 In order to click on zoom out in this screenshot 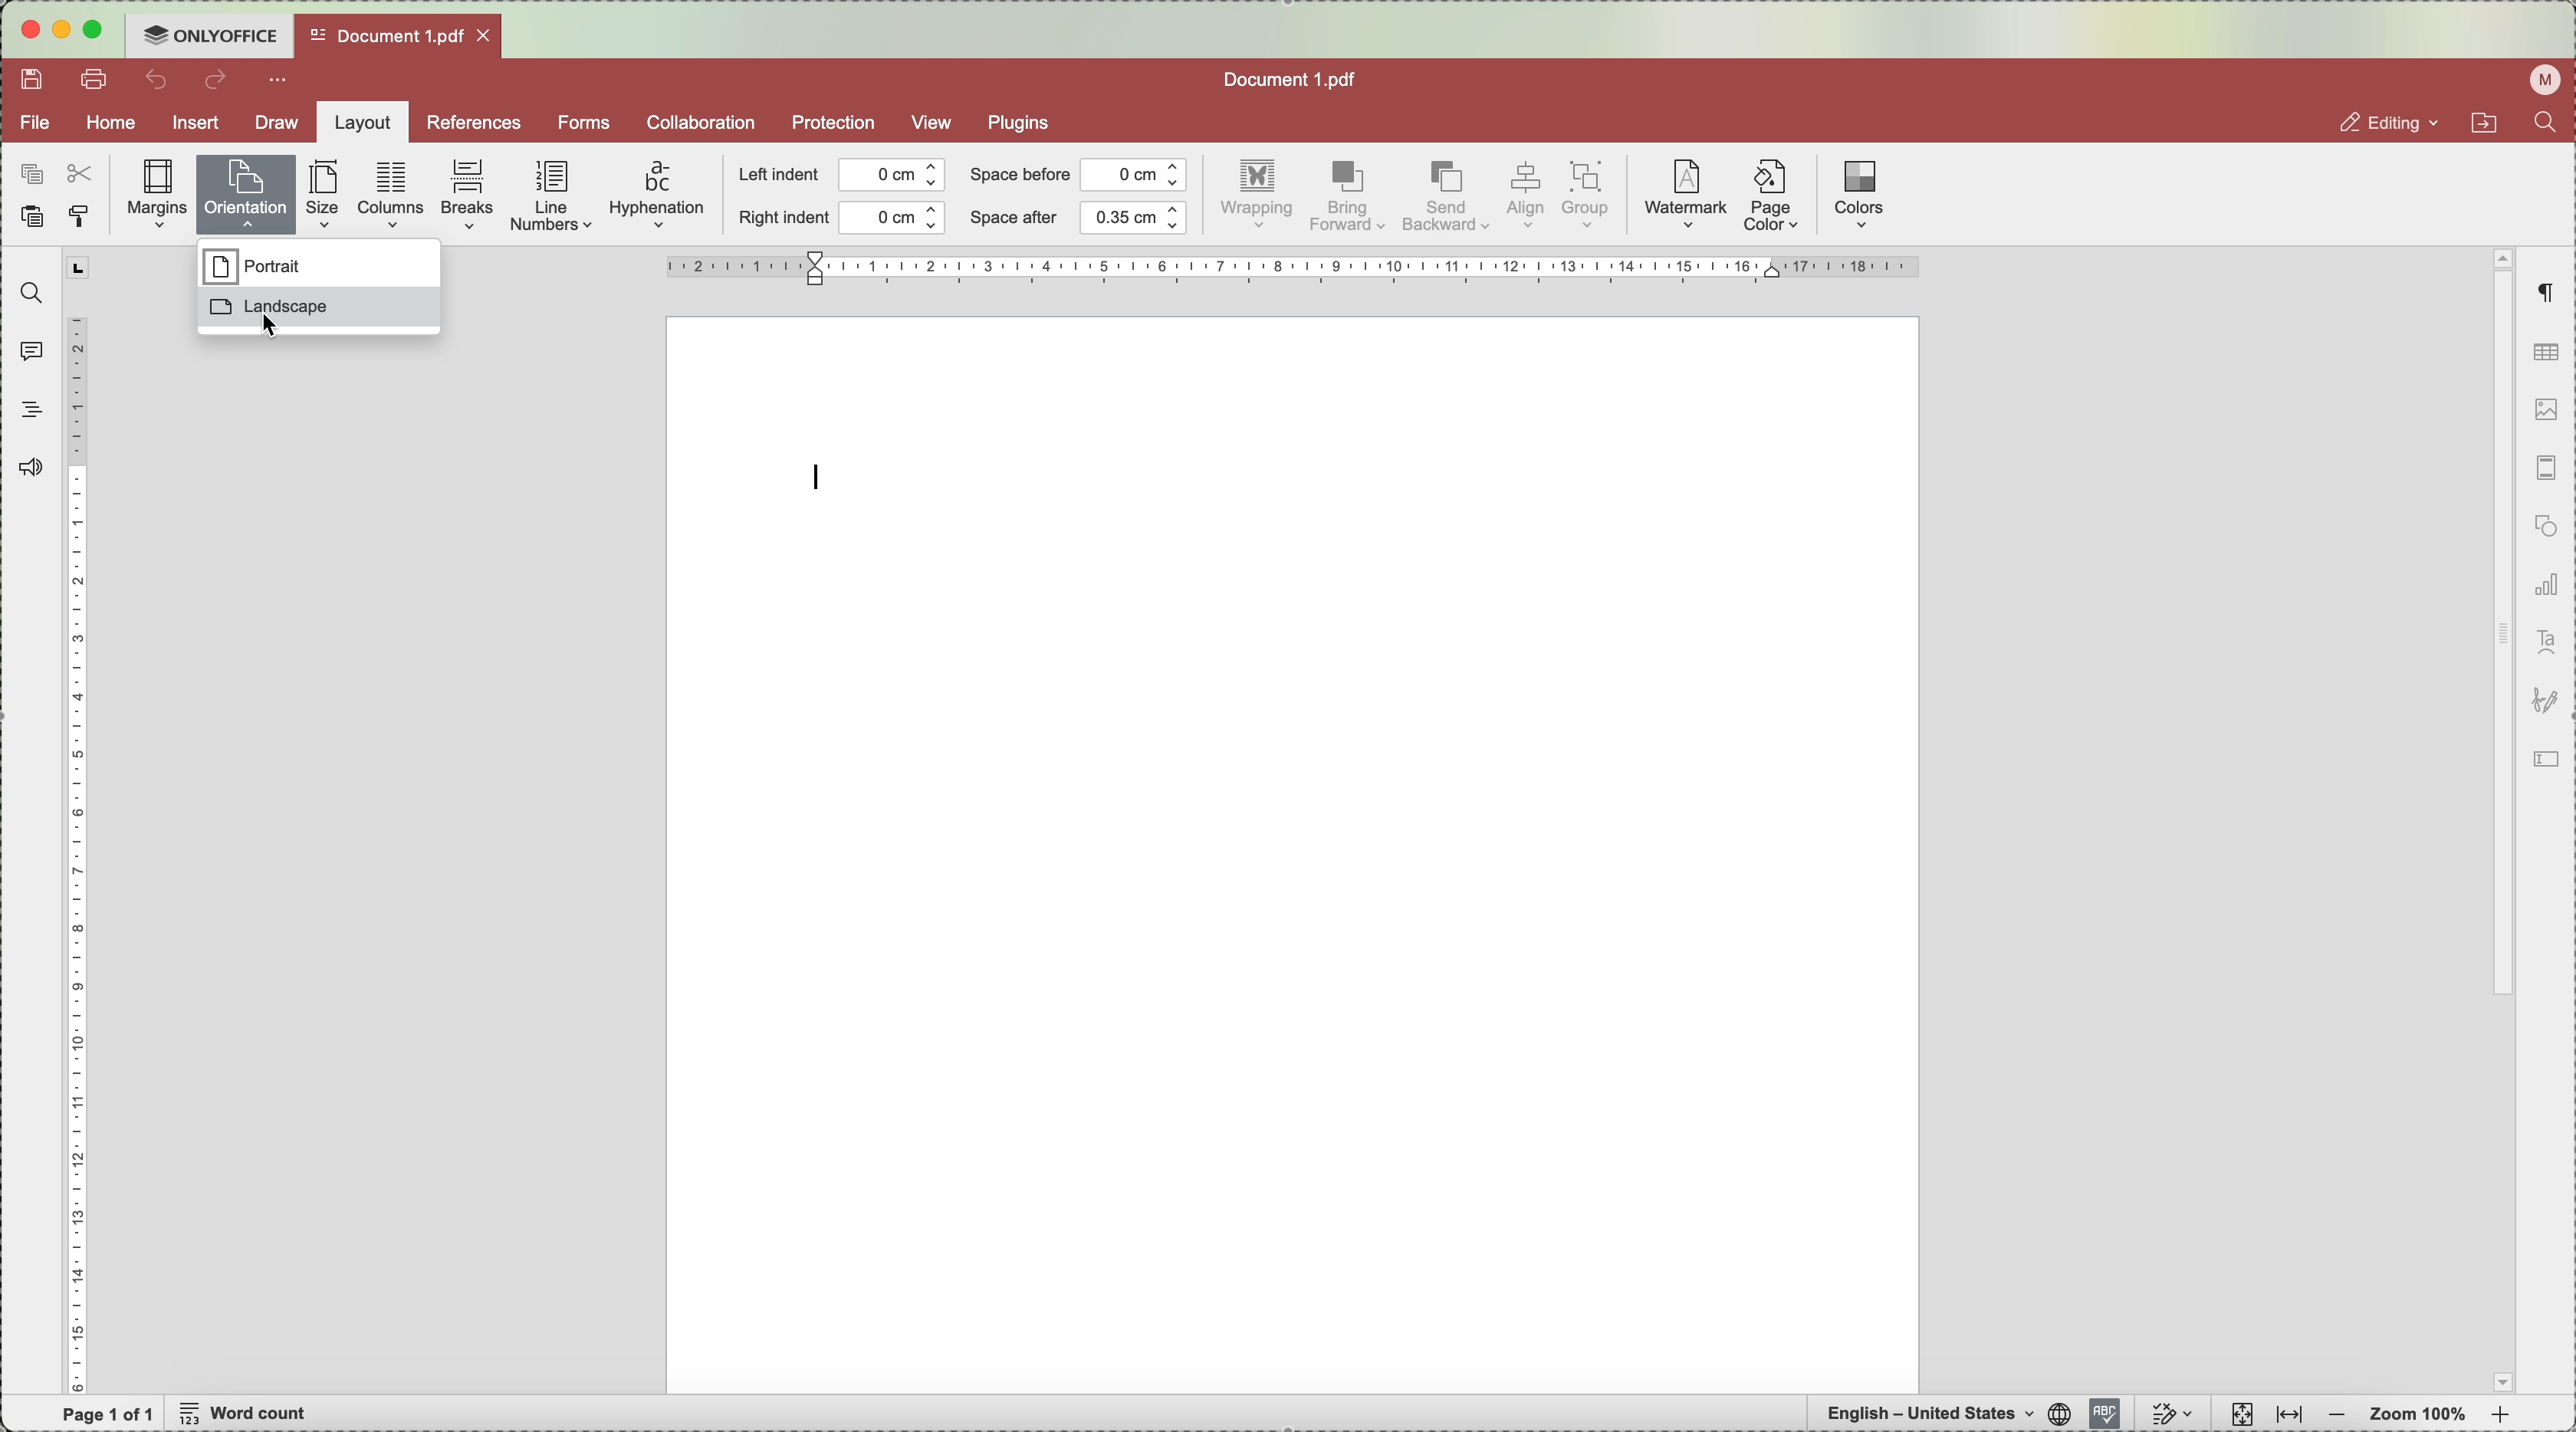, I will do `click(2337, 1416)`.